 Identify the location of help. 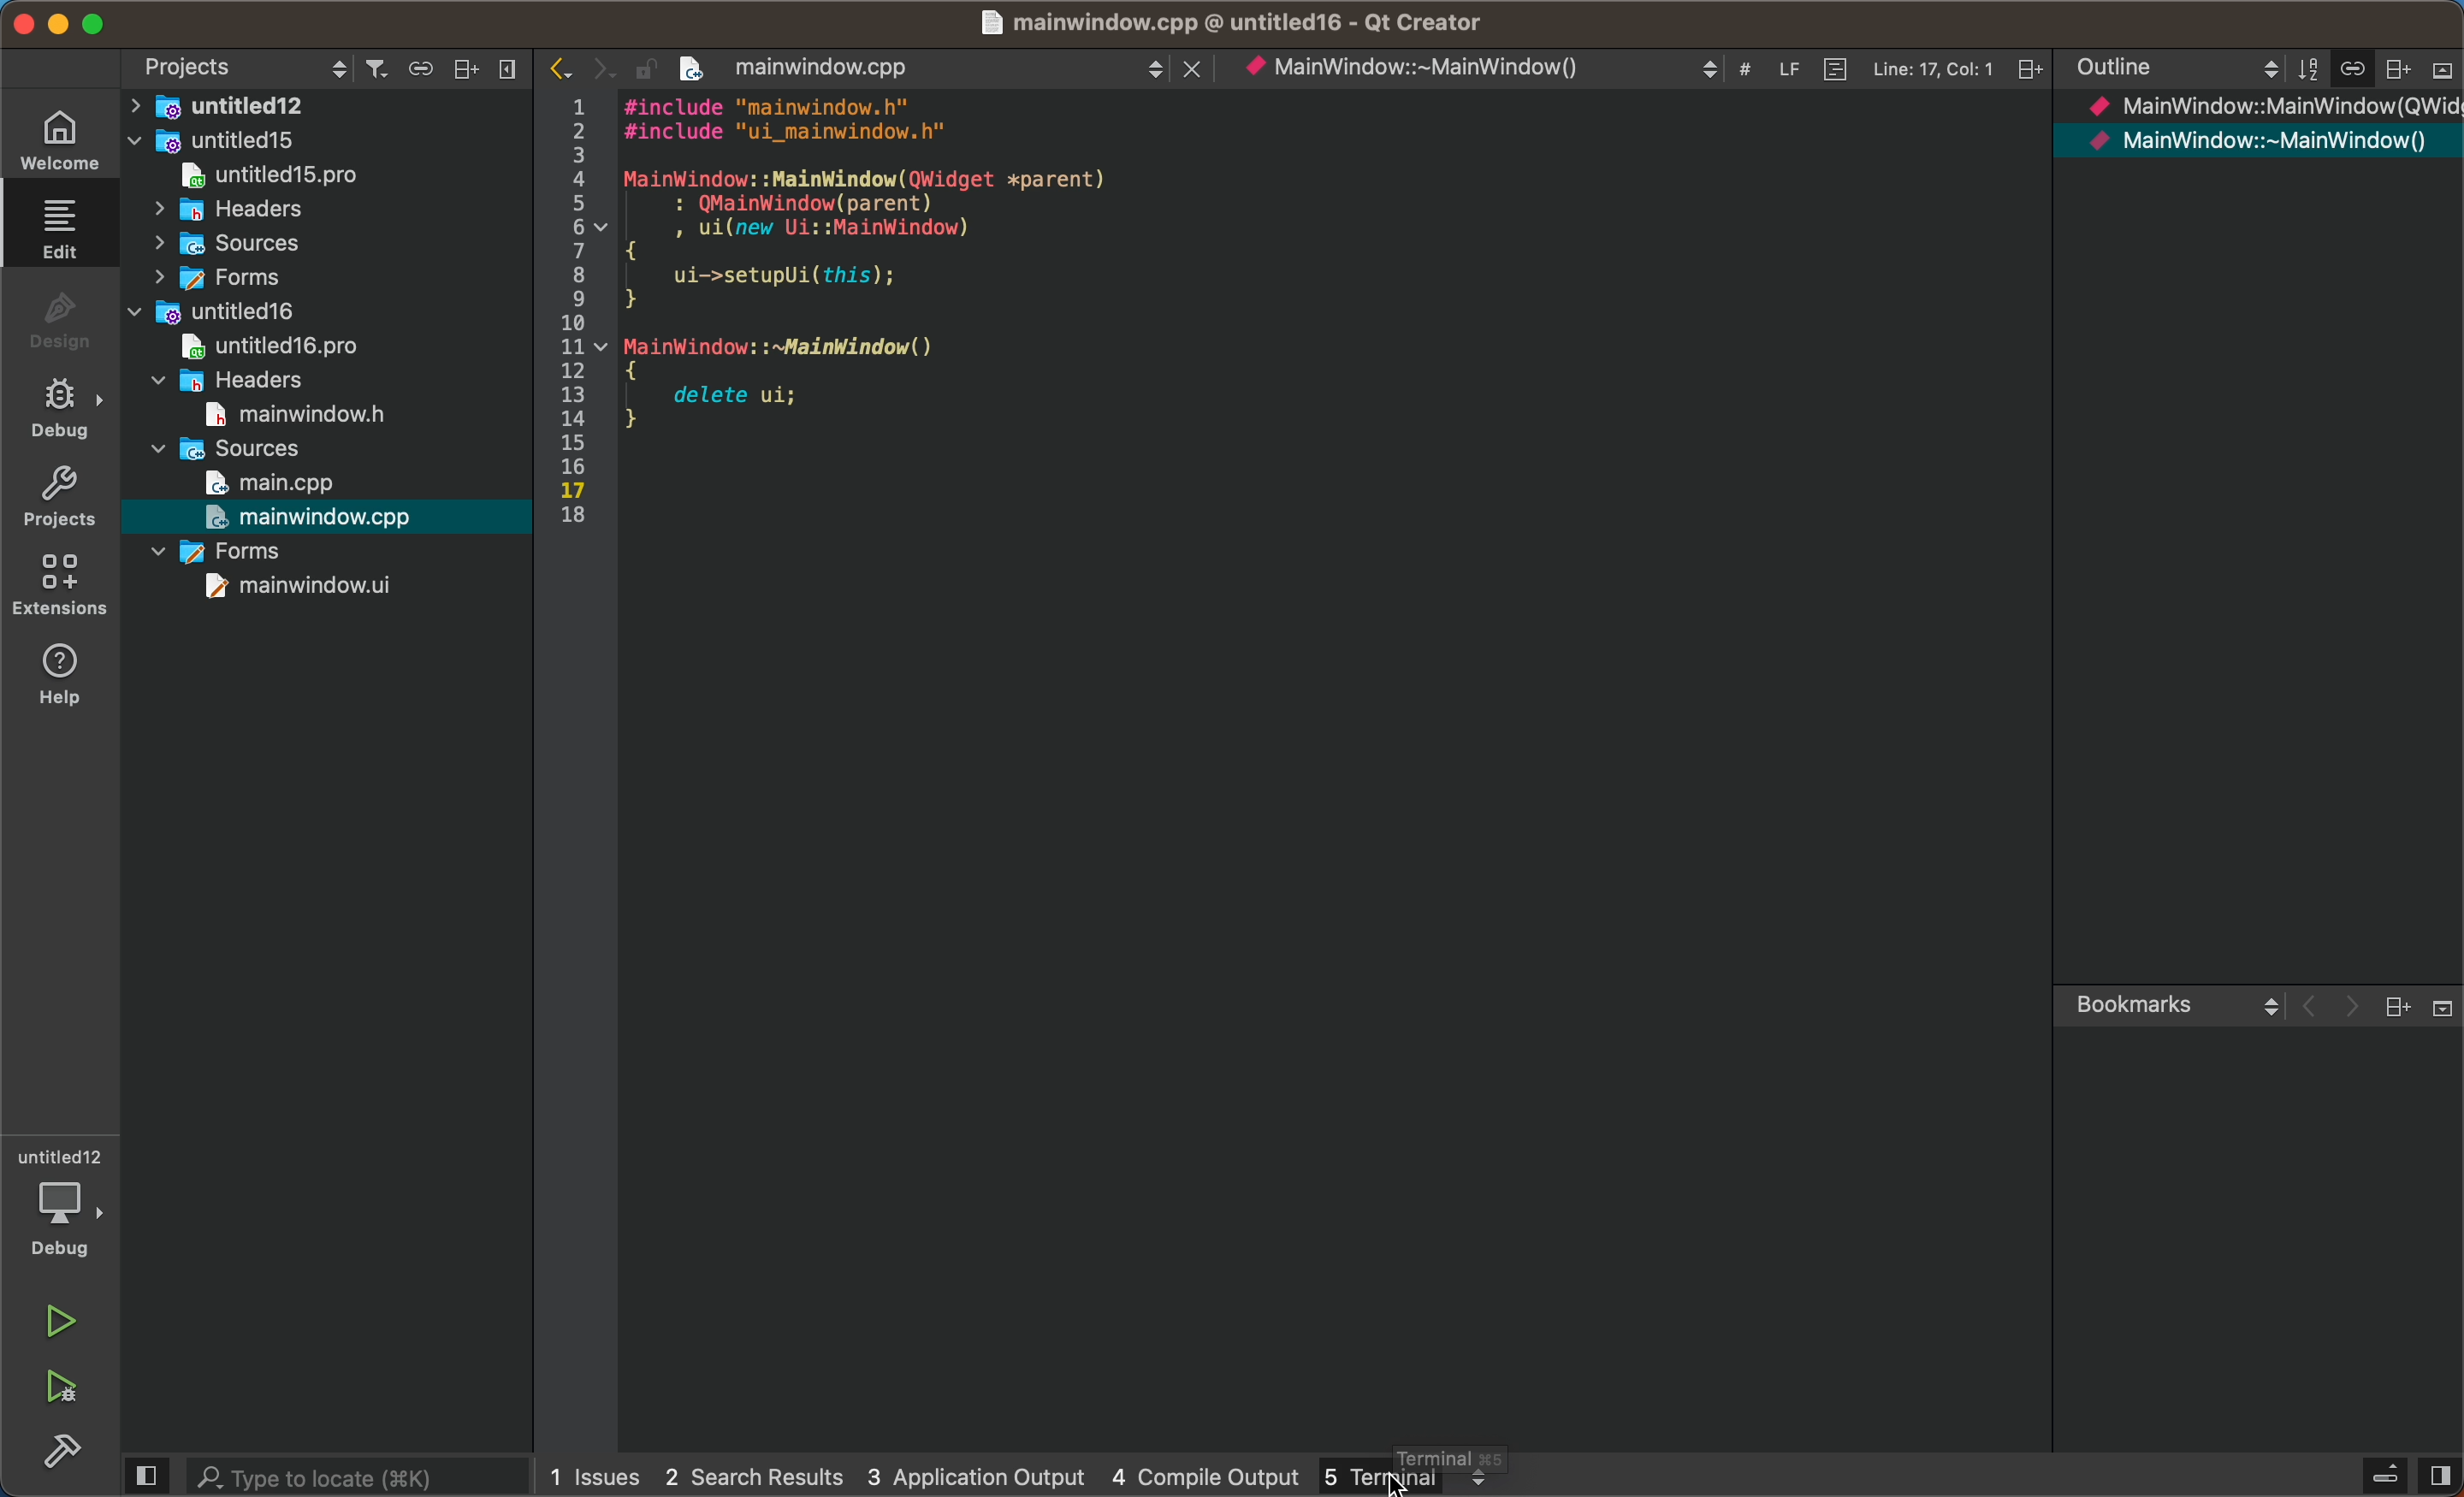
(68, 676).